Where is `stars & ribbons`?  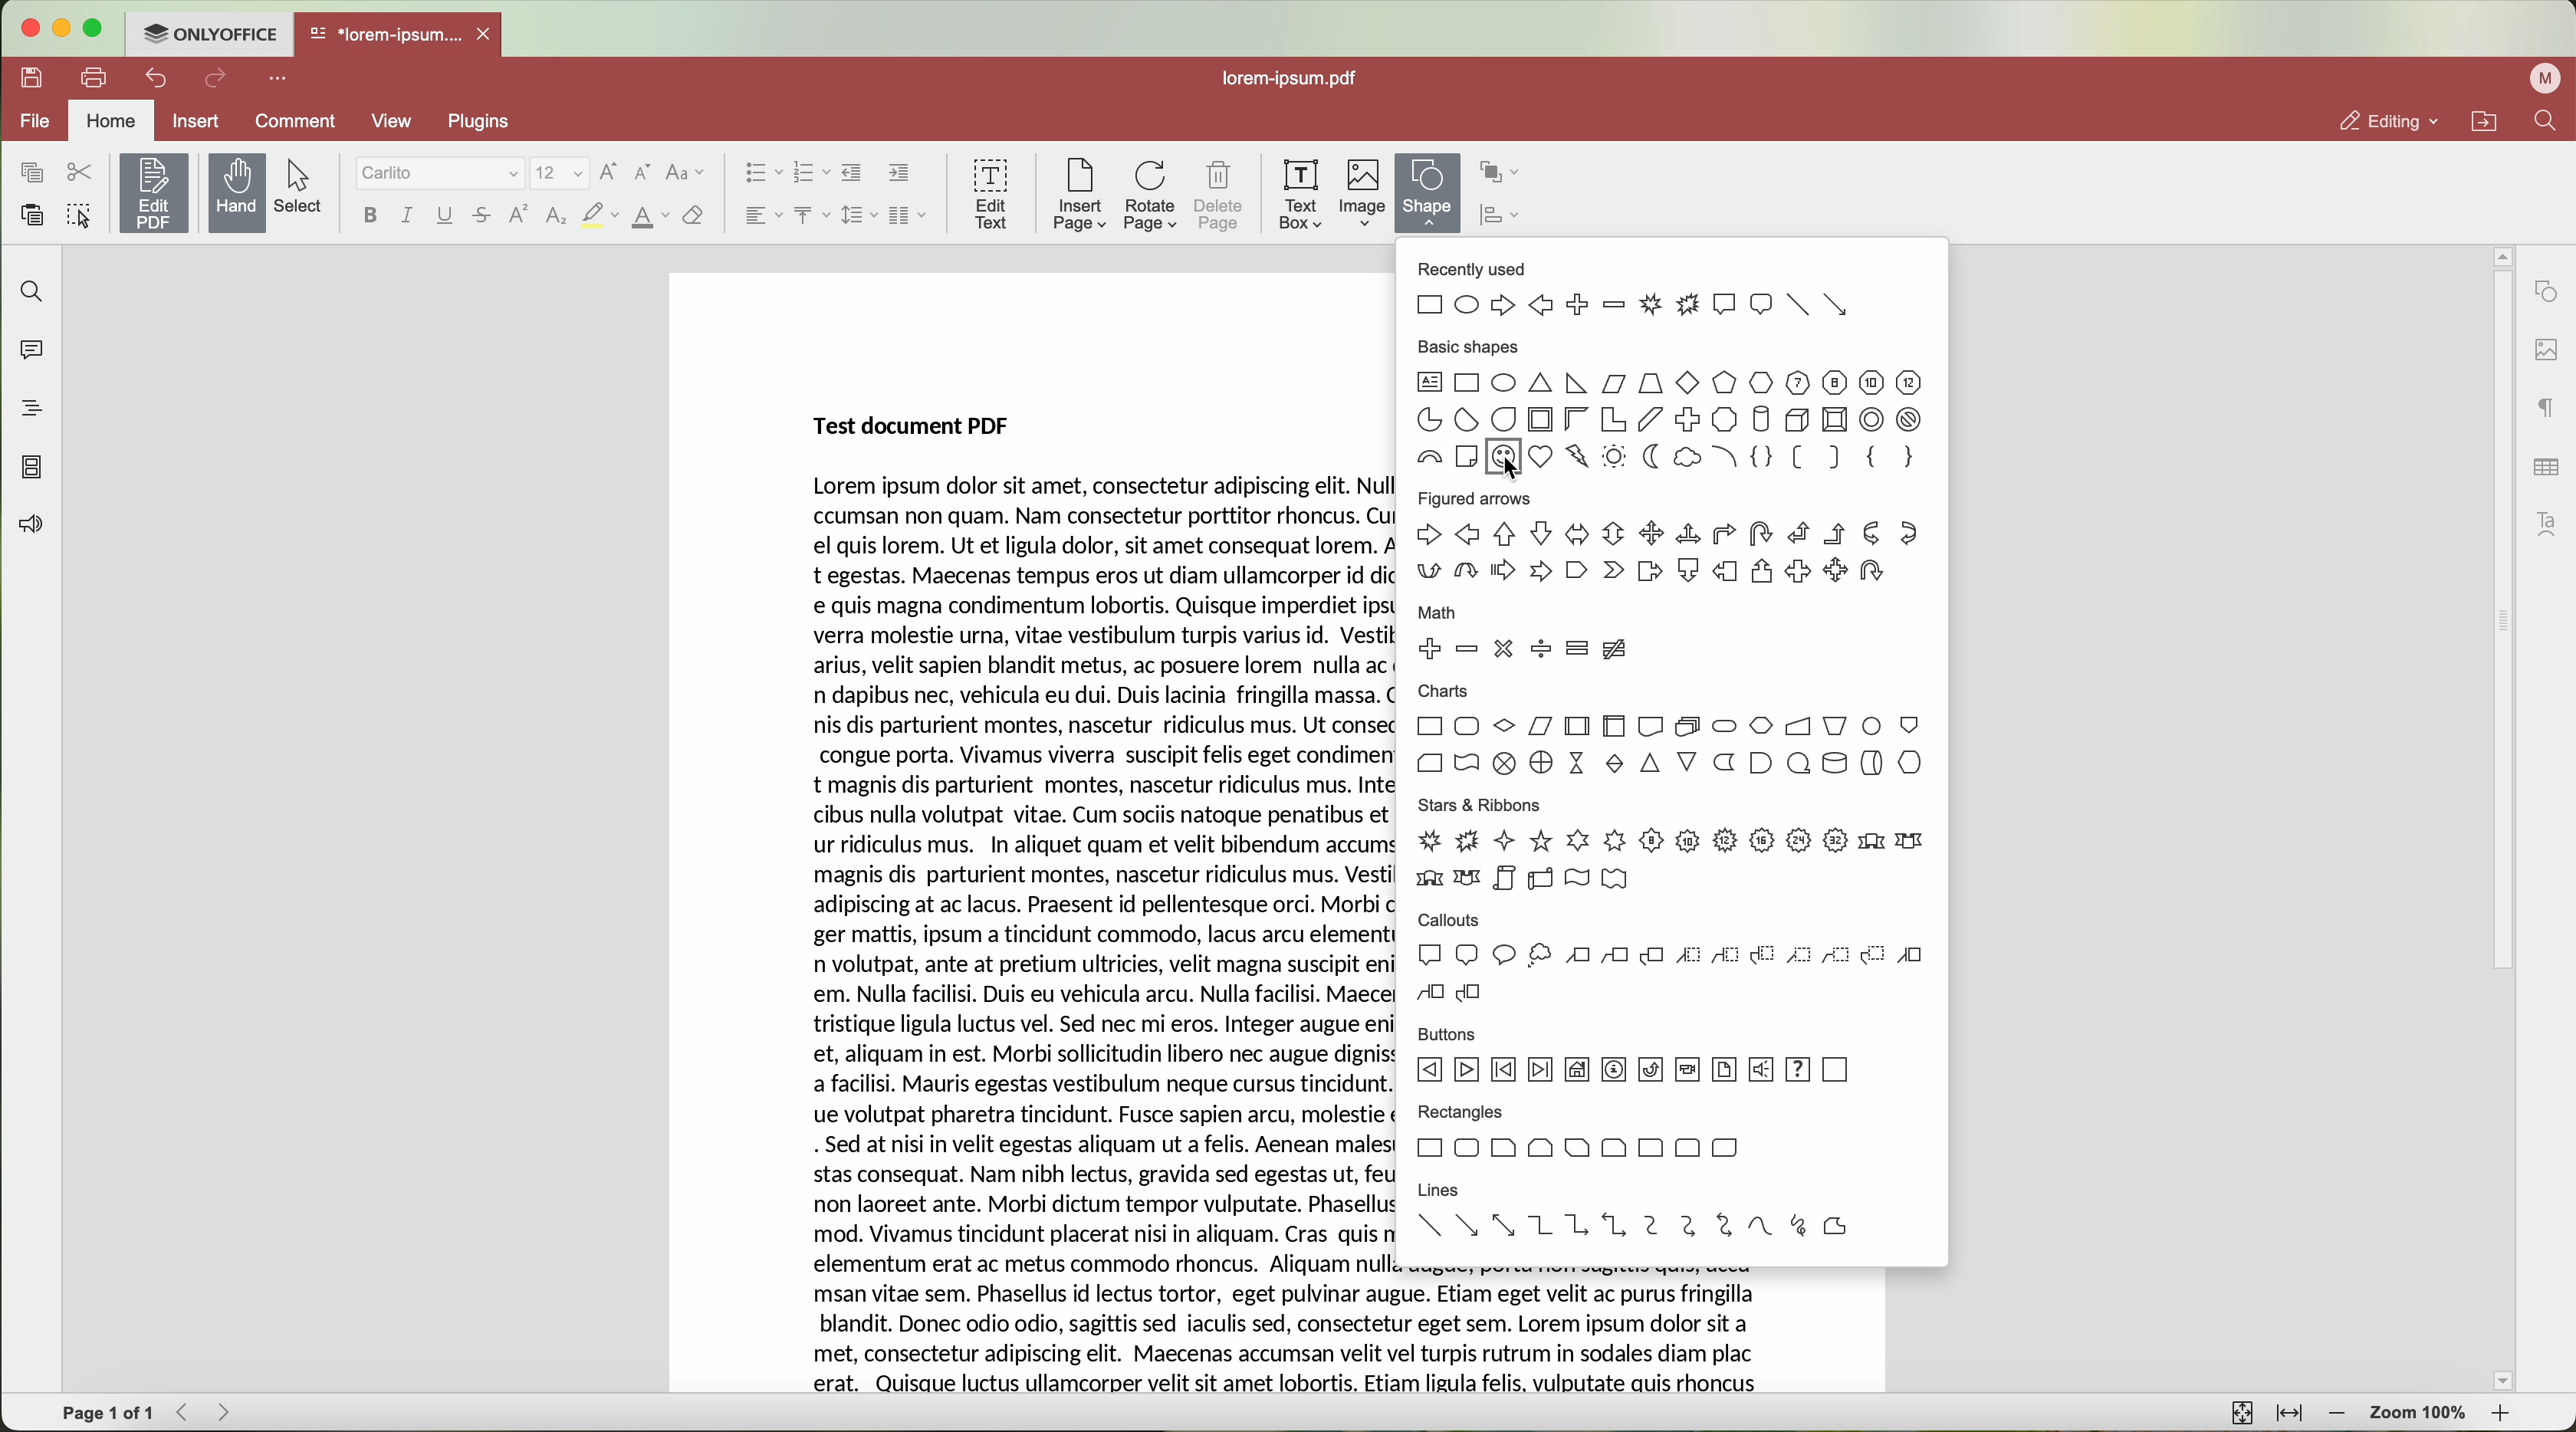
stars & ribbons is located at coordinates (1669, 844).